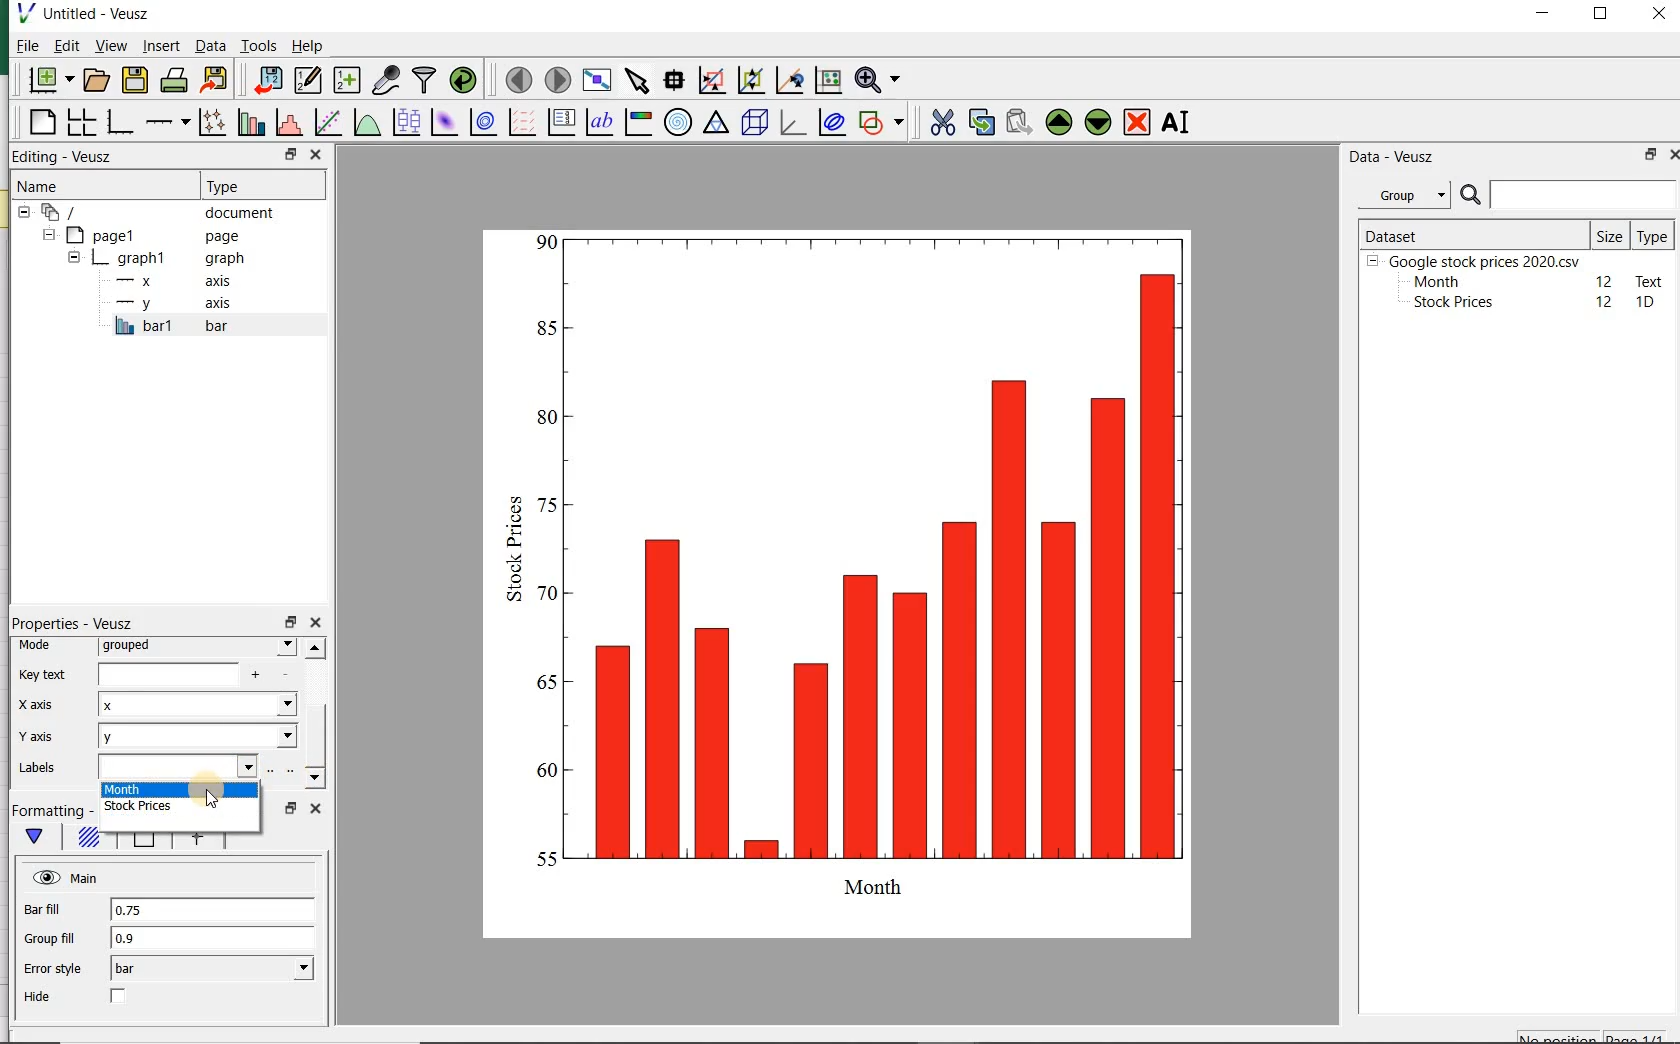 This screenshot has width=1680, height=1044. Describe the element at coordinates (174, 82) in the screenshot. I see `print the document` at that location.